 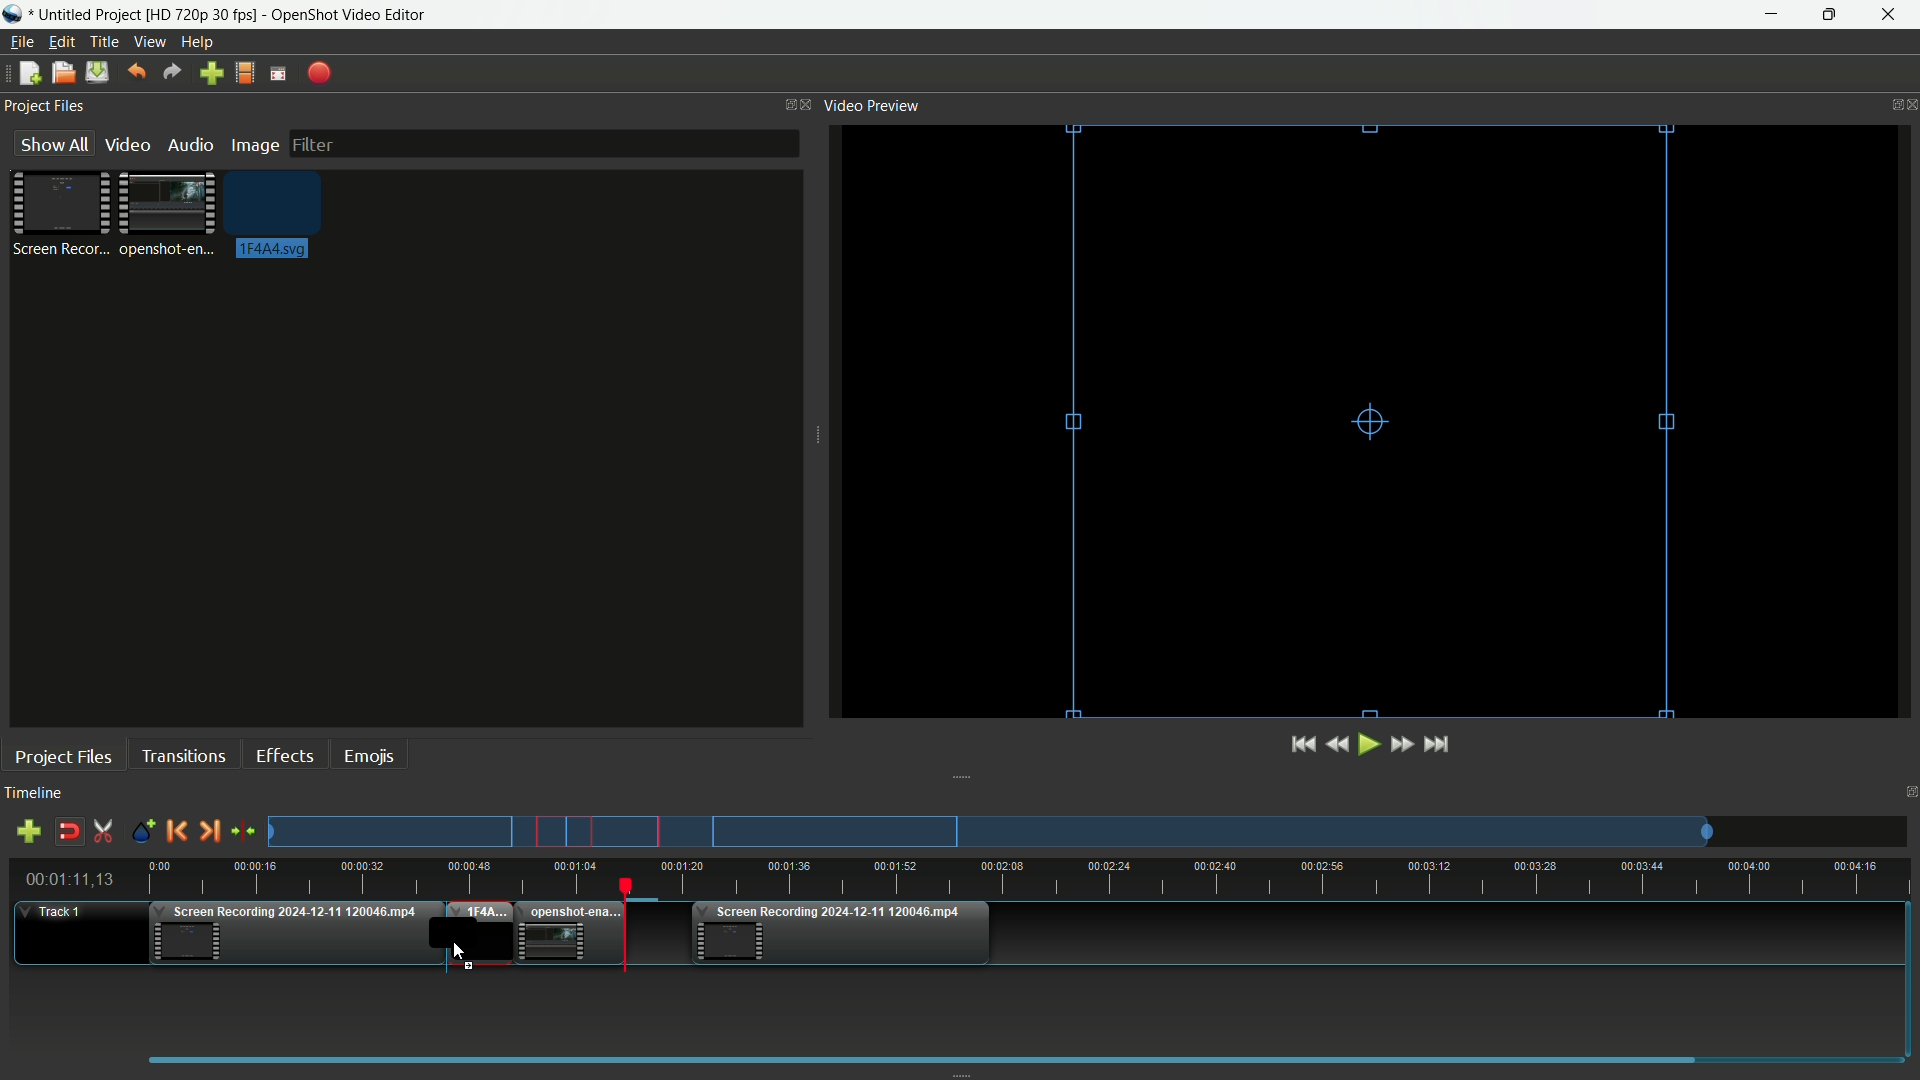 I want to click on Export, so click(x=320, y=74).